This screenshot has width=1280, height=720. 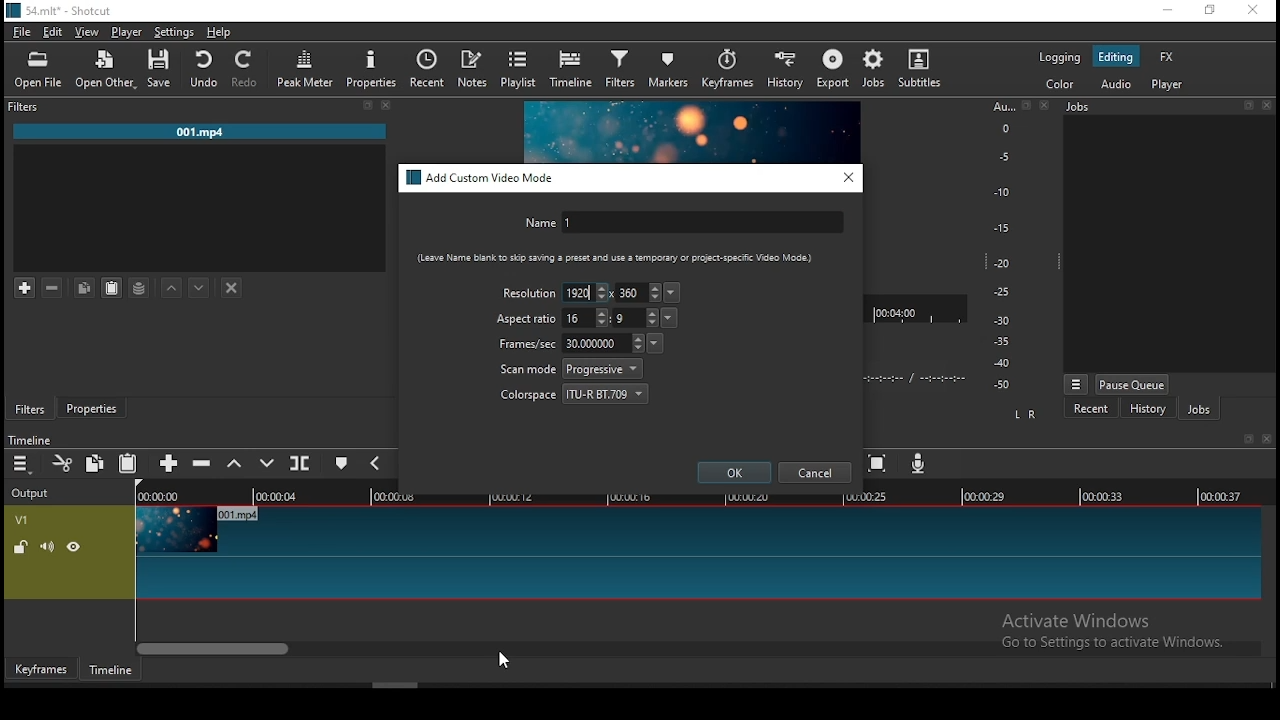 I want to click on overwrite, so click(x=269, y=463).